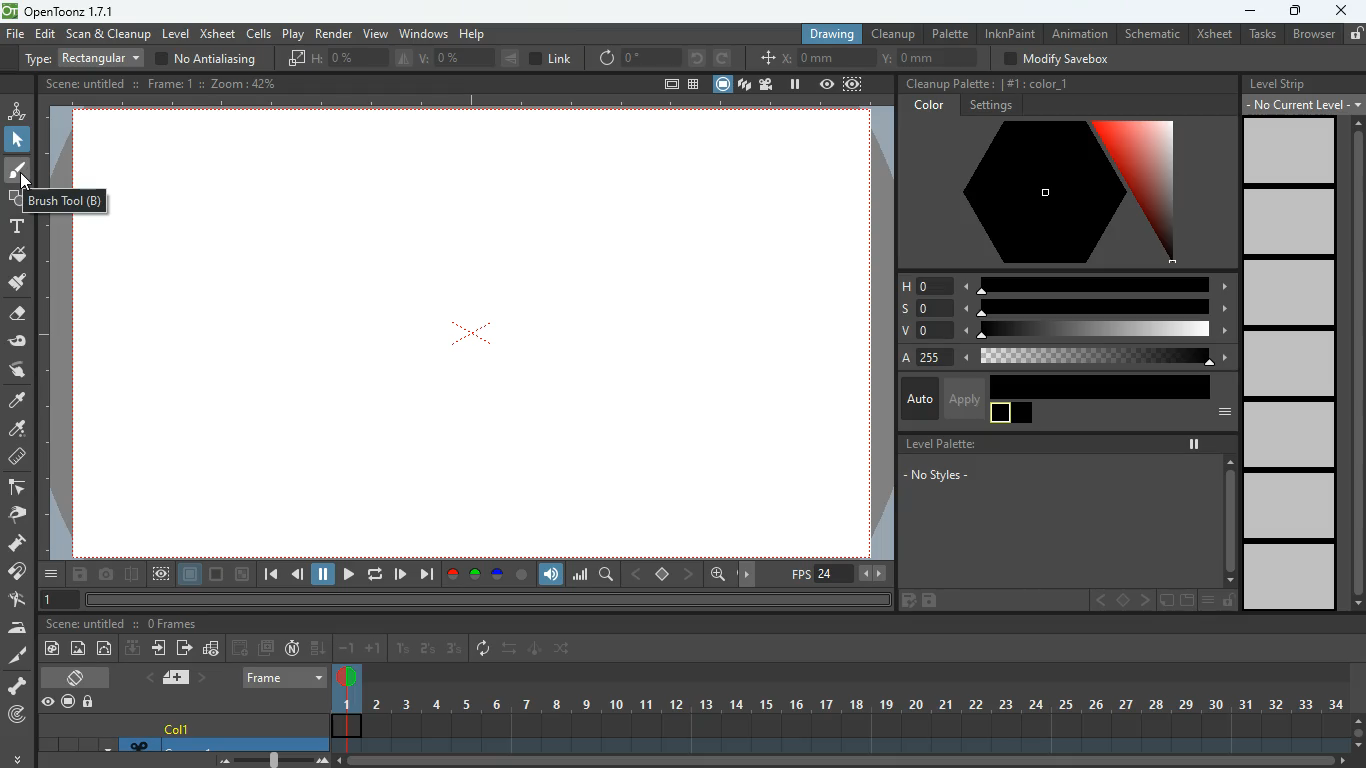 This screenshot has height=768, width=1366. Describe the element at coordinates (18, 342) in the screenshot. I see `glue` at that location.